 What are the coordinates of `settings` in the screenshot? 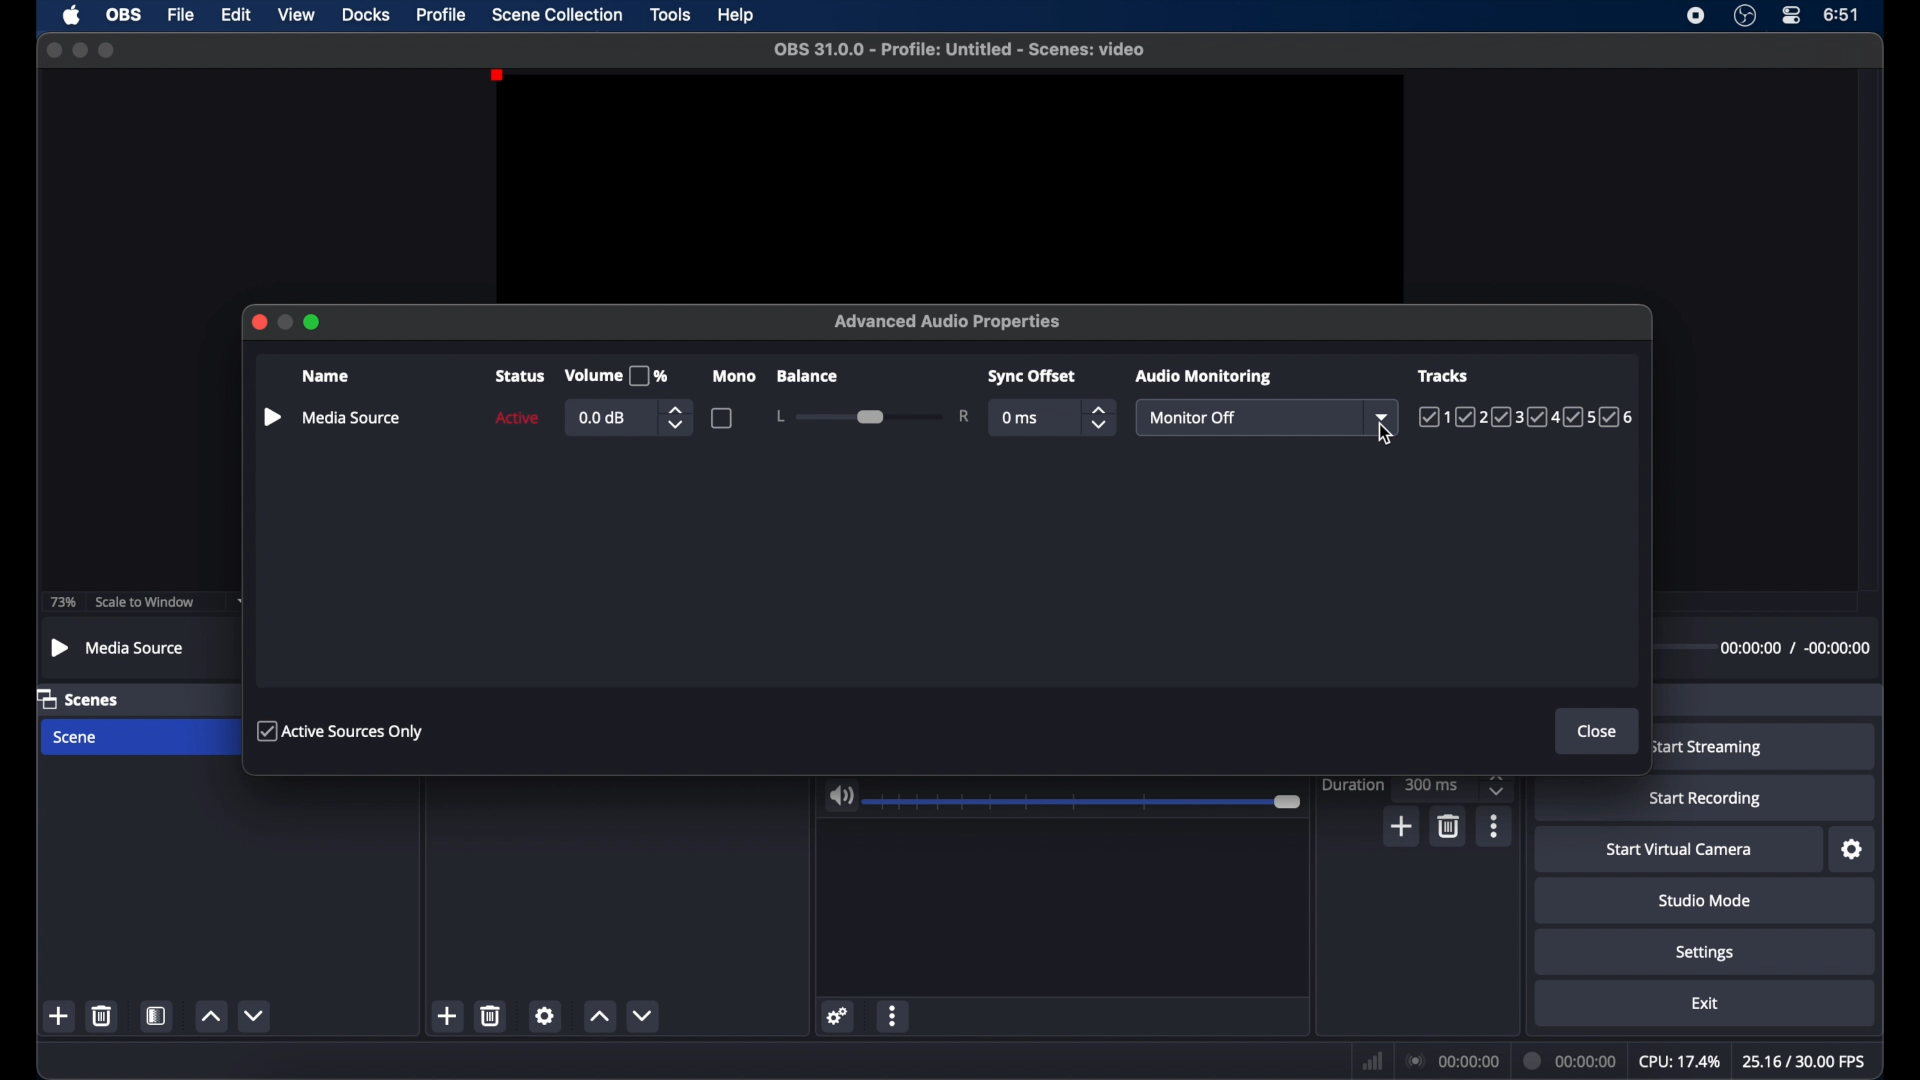 It's located at (838, 1018).